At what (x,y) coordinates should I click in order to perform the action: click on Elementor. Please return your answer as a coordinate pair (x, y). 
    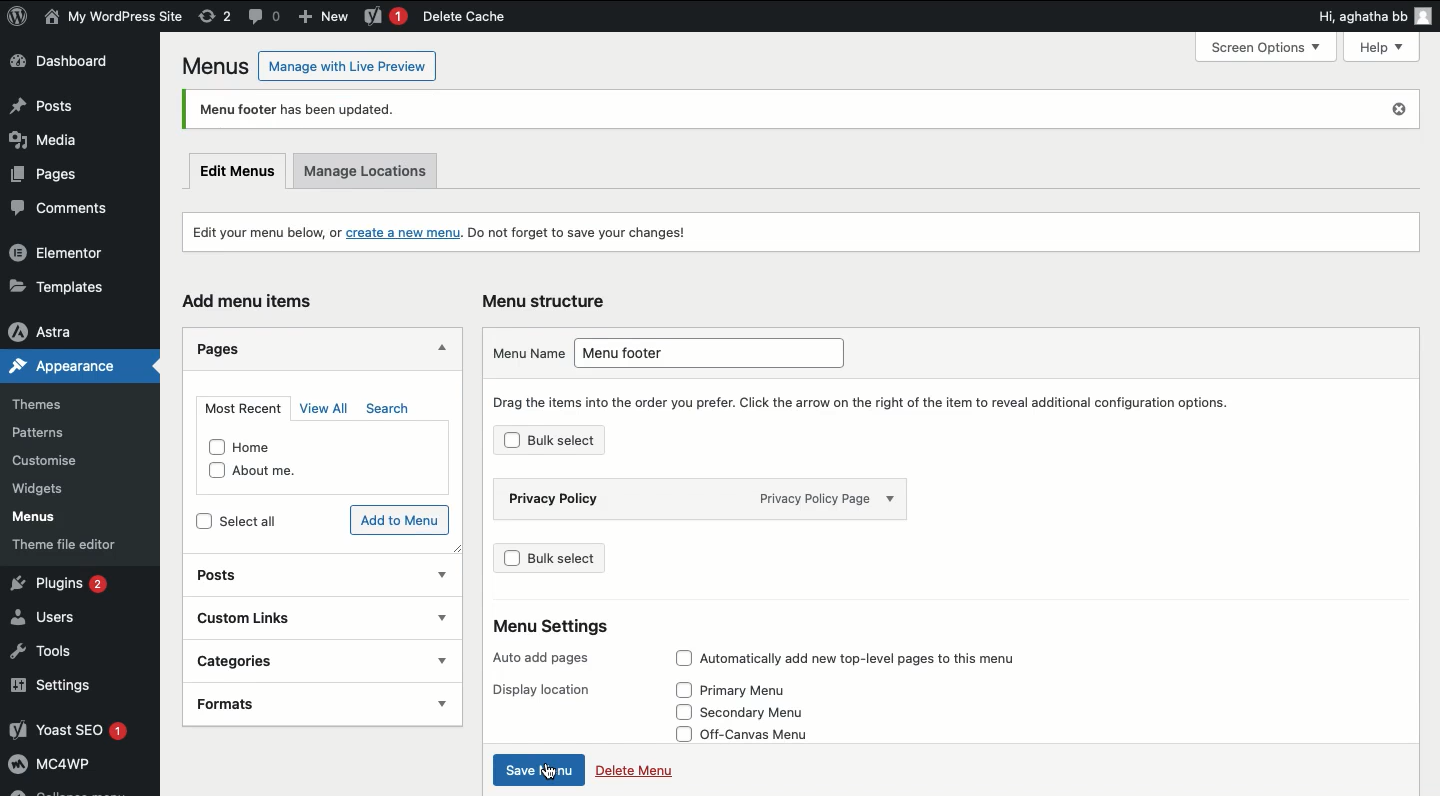
    Looking at the image, I should click on (68, 254).